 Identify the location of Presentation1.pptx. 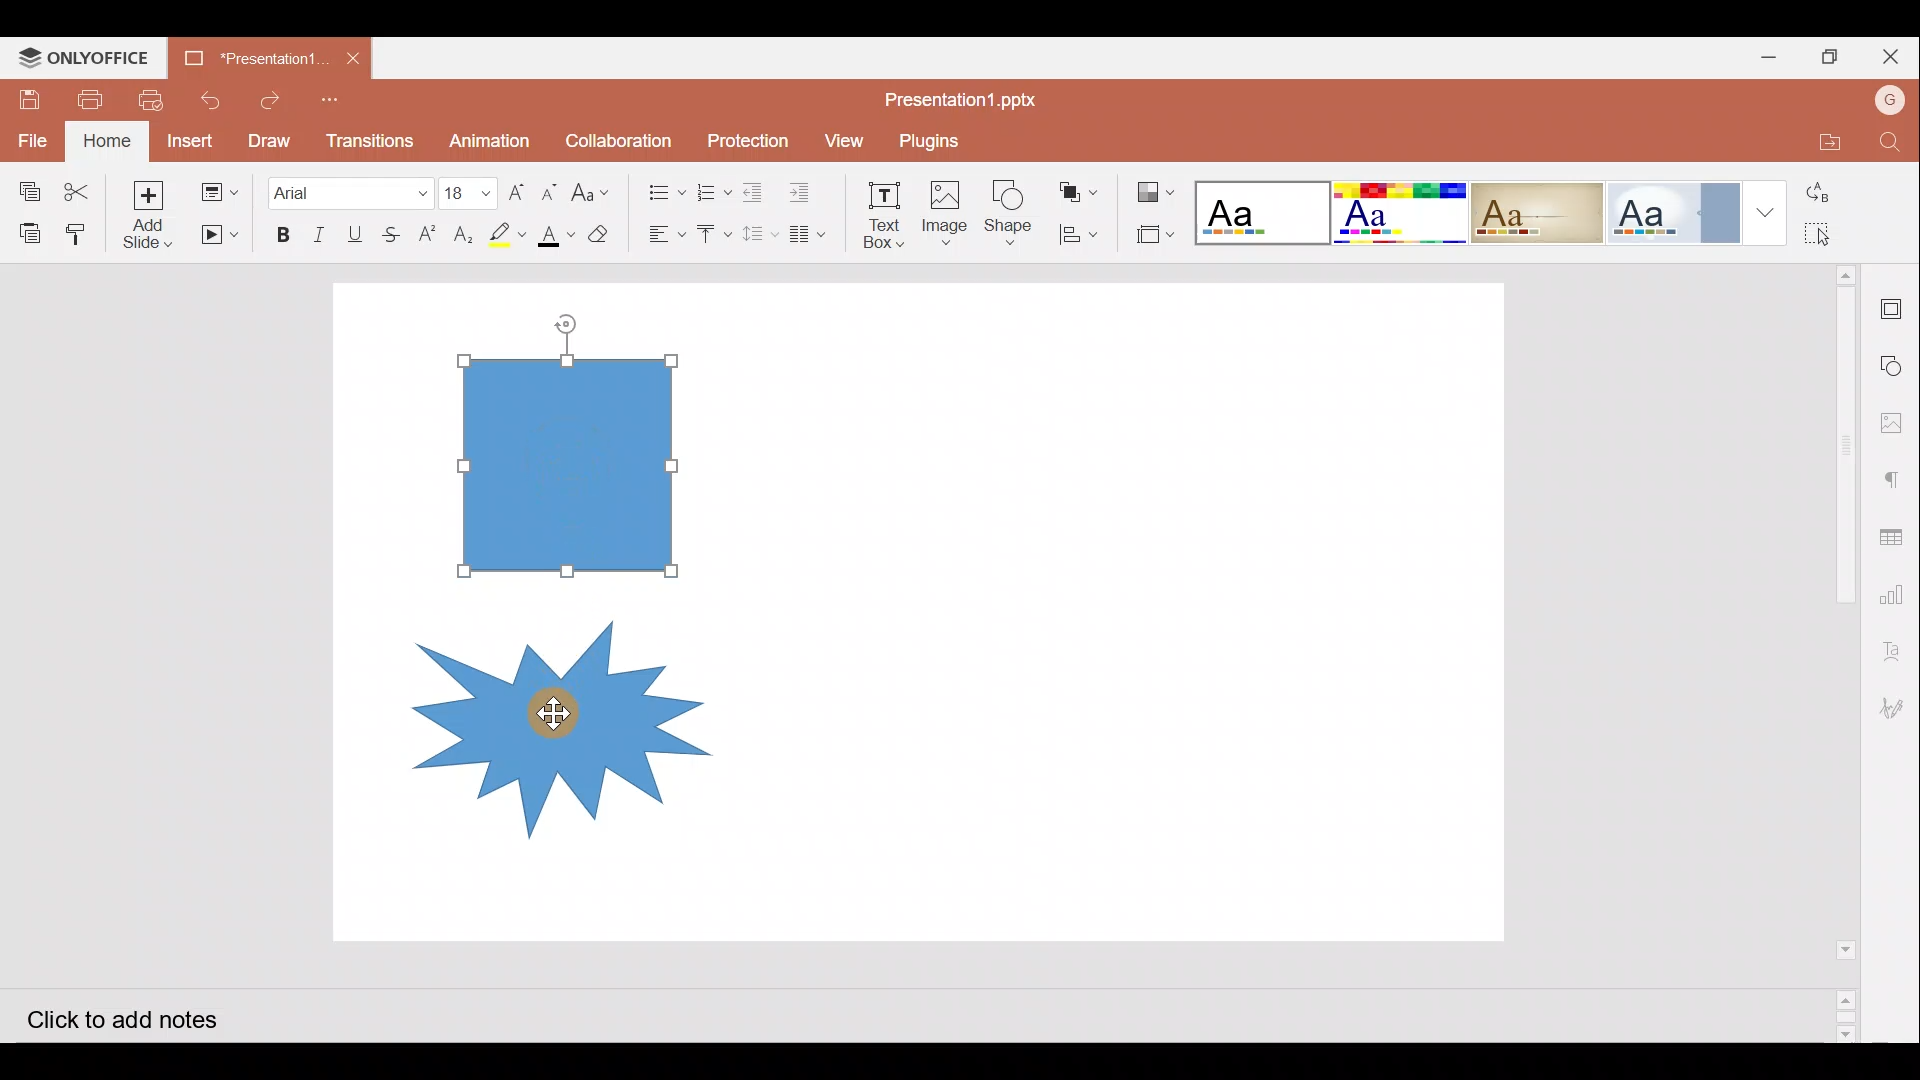
(966, 99).